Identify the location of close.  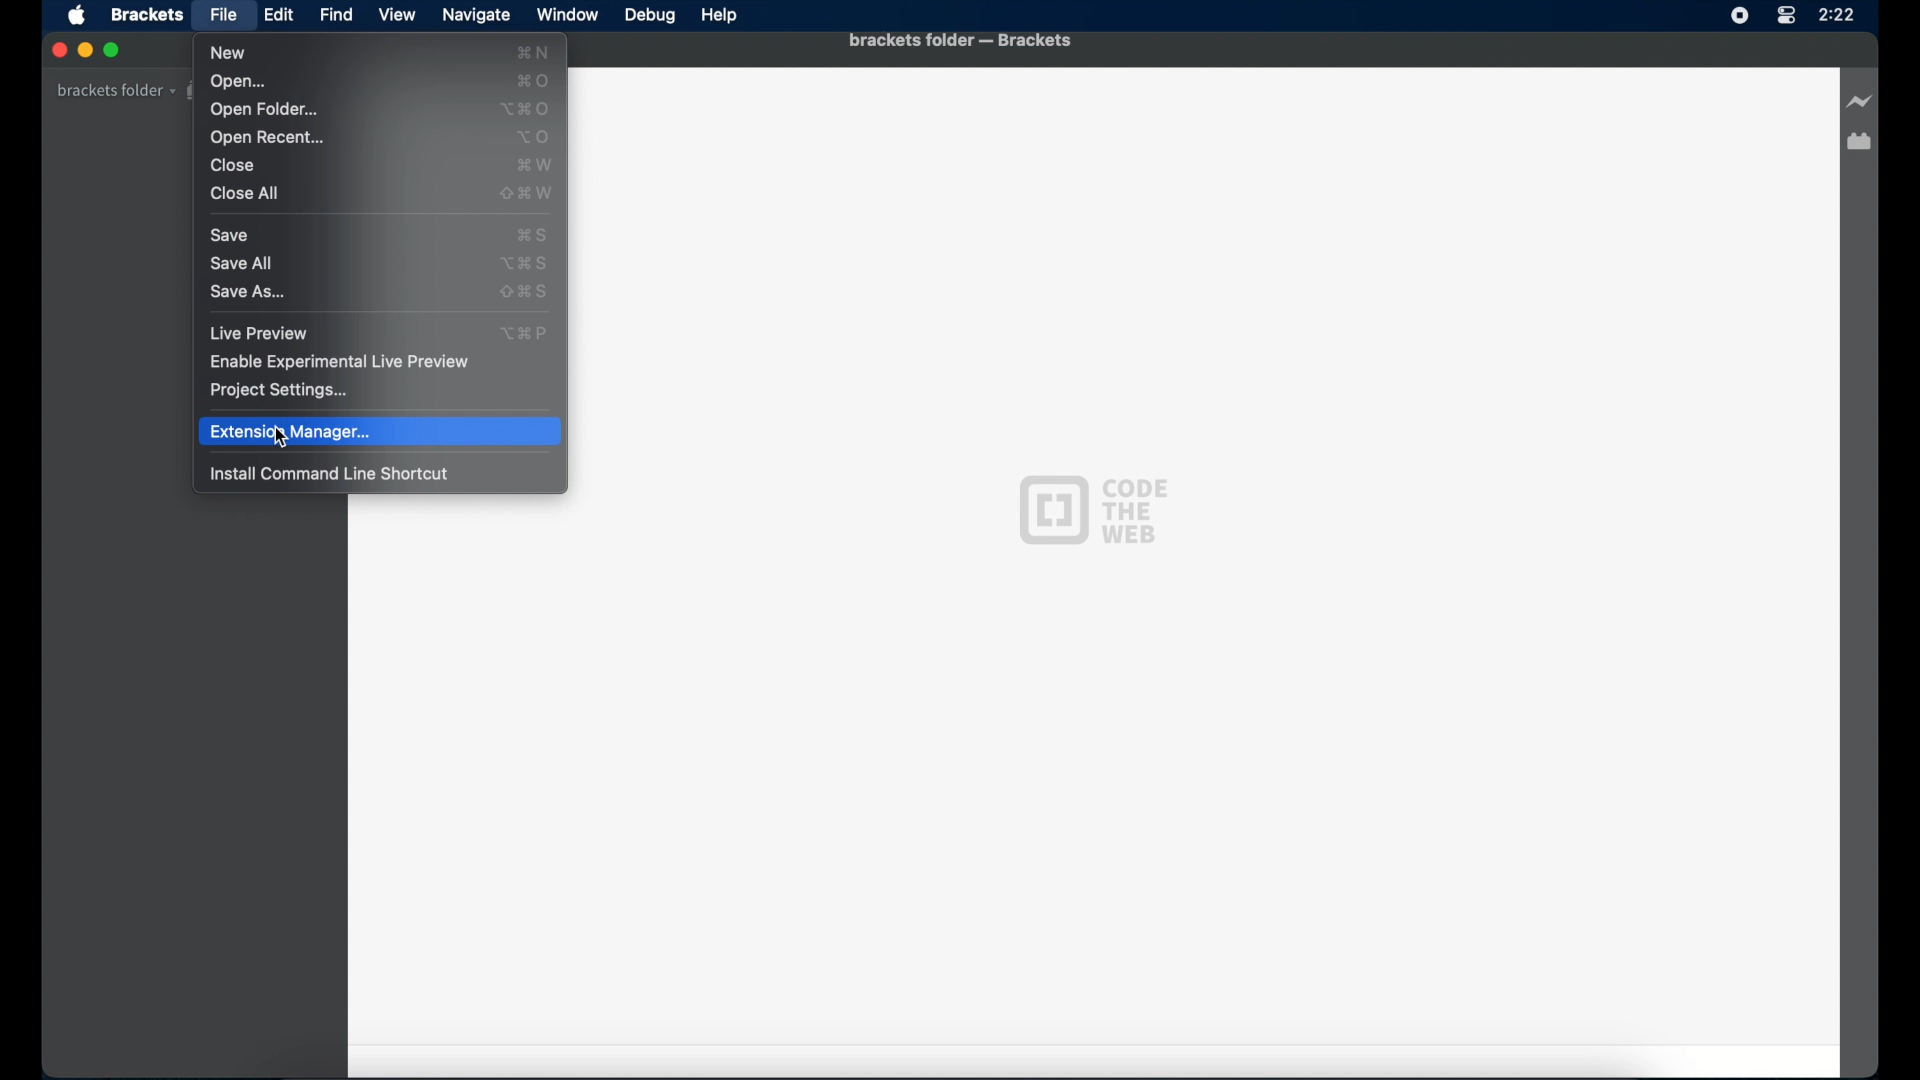
(233, 166).